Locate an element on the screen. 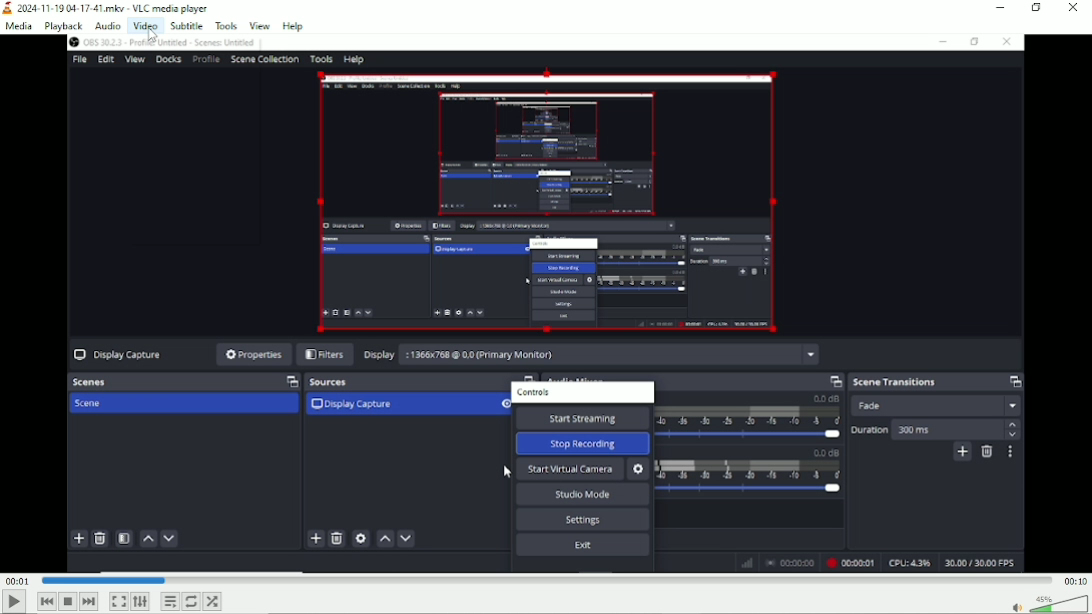 The height and width of the screenshot is (614, 1092). Play duration is located at coordinates (545, 580).